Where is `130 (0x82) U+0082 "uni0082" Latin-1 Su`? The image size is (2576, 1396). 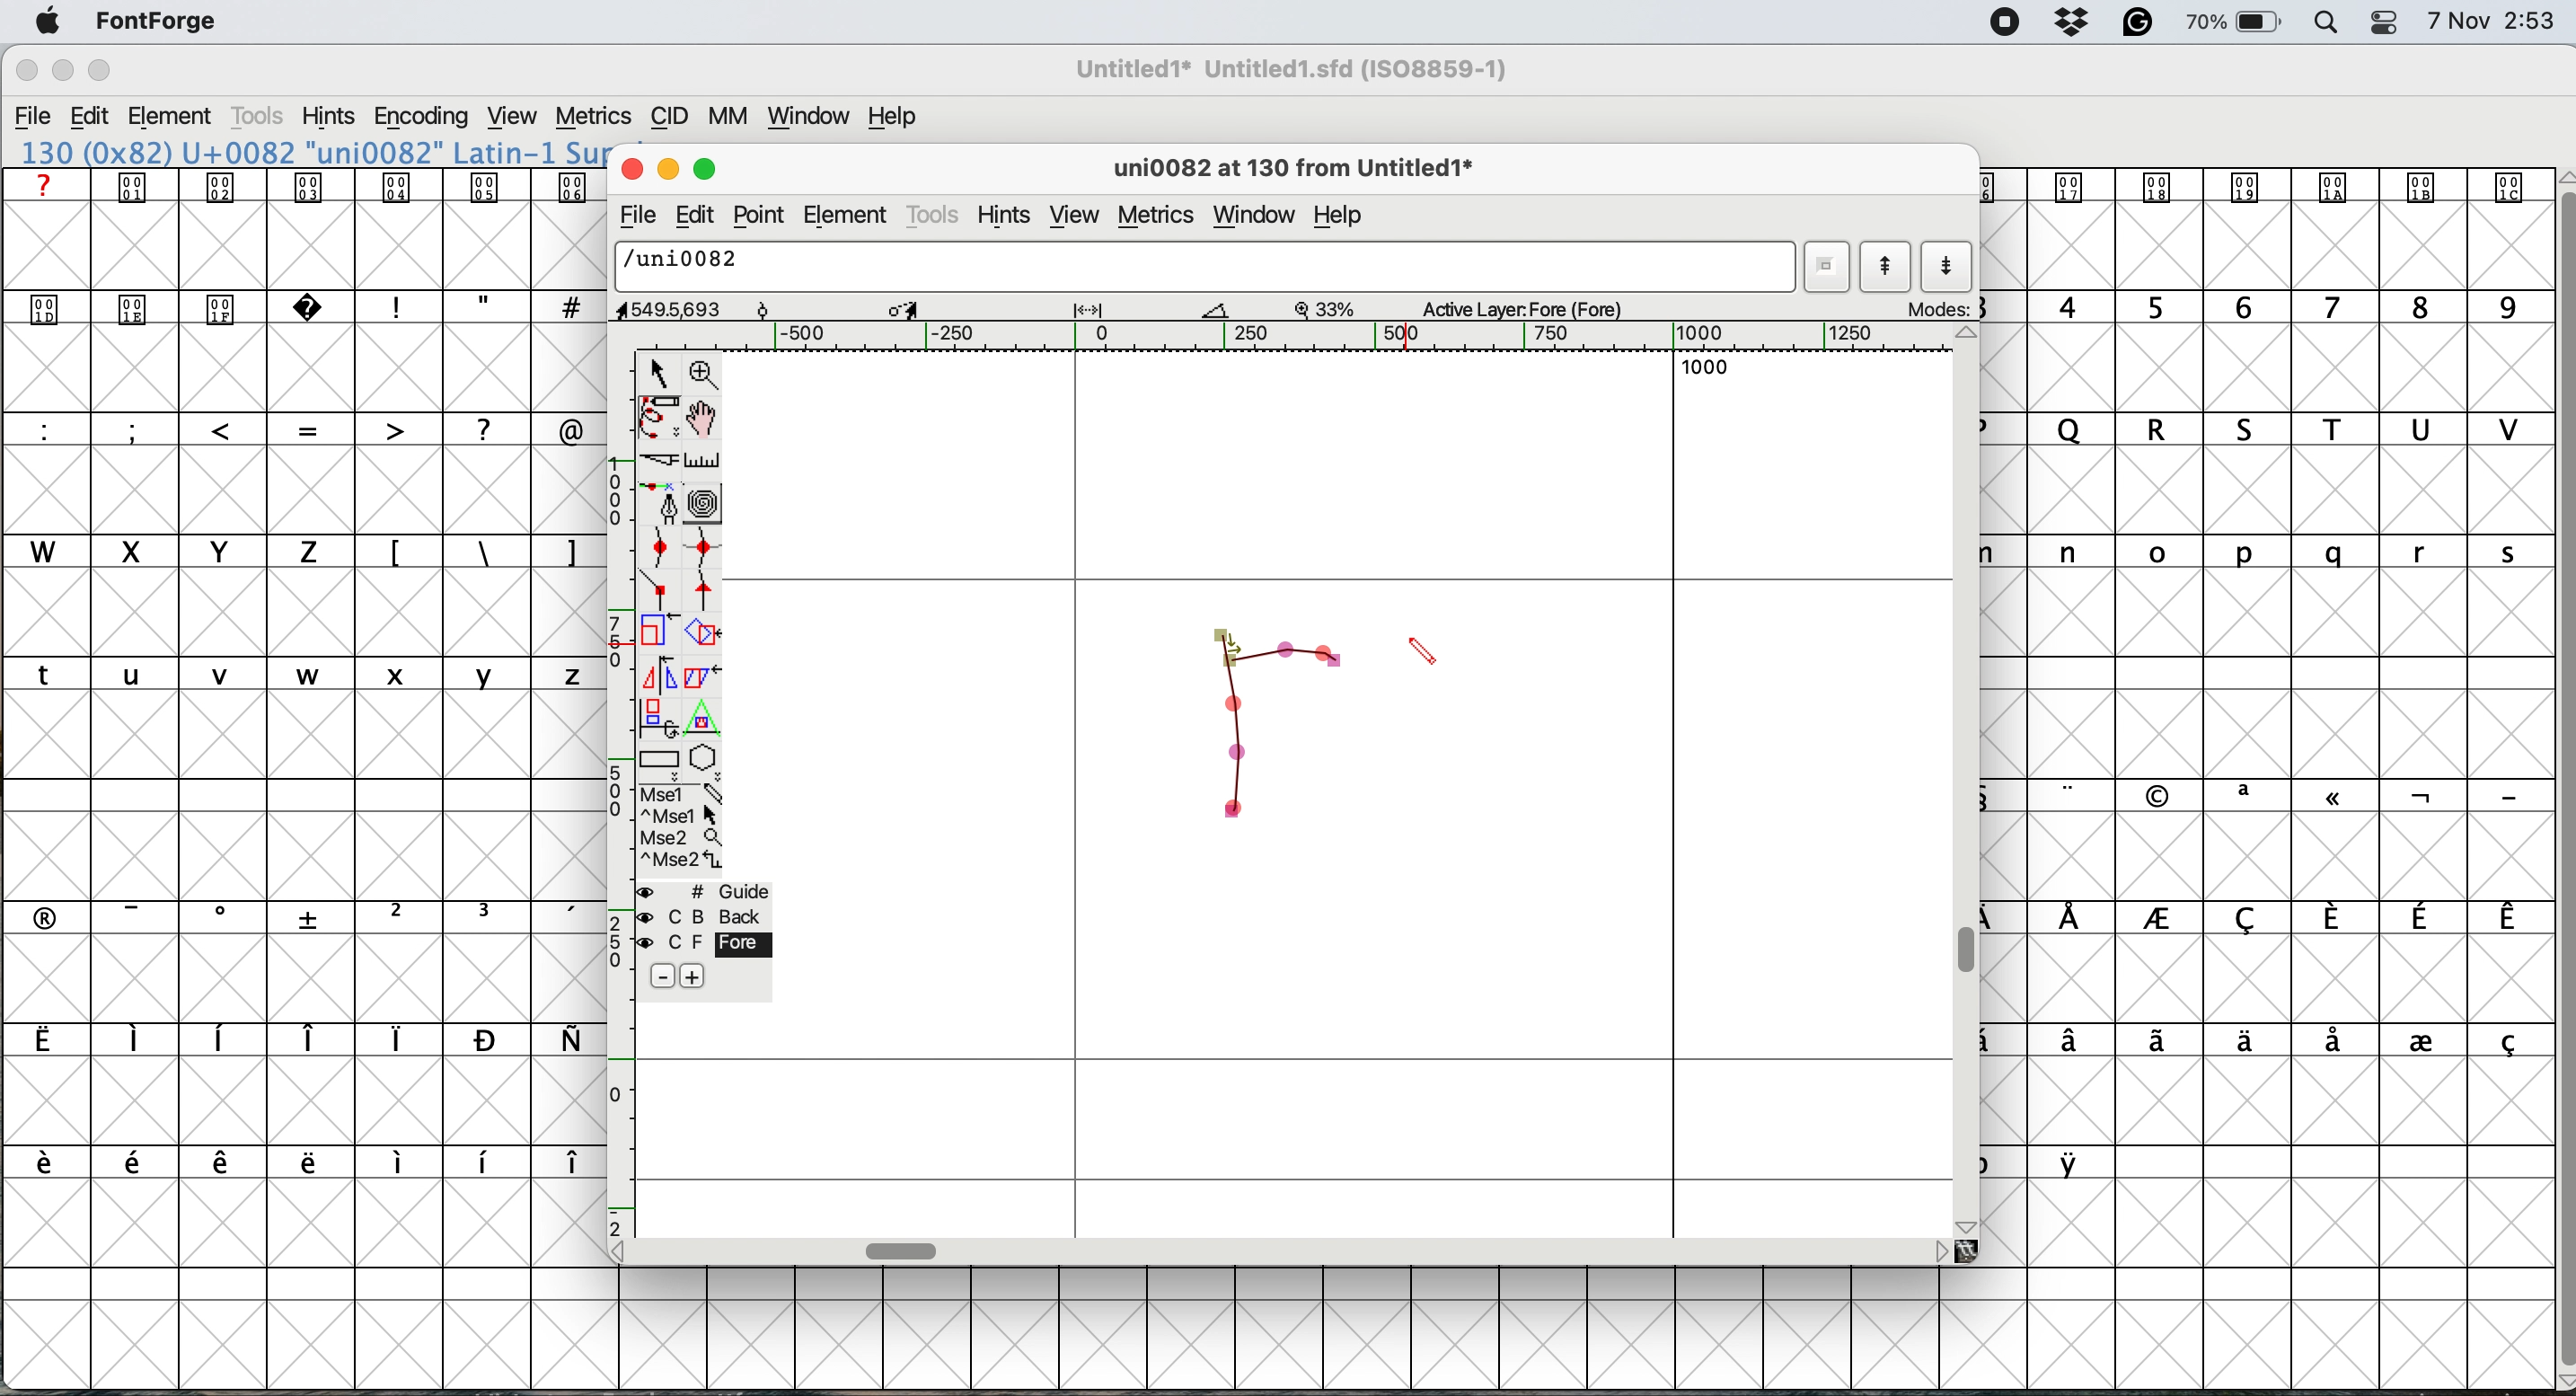
130 (0x82) U+0082 "uni0082" Latin-1 Su is located at coordinates (312, 151).